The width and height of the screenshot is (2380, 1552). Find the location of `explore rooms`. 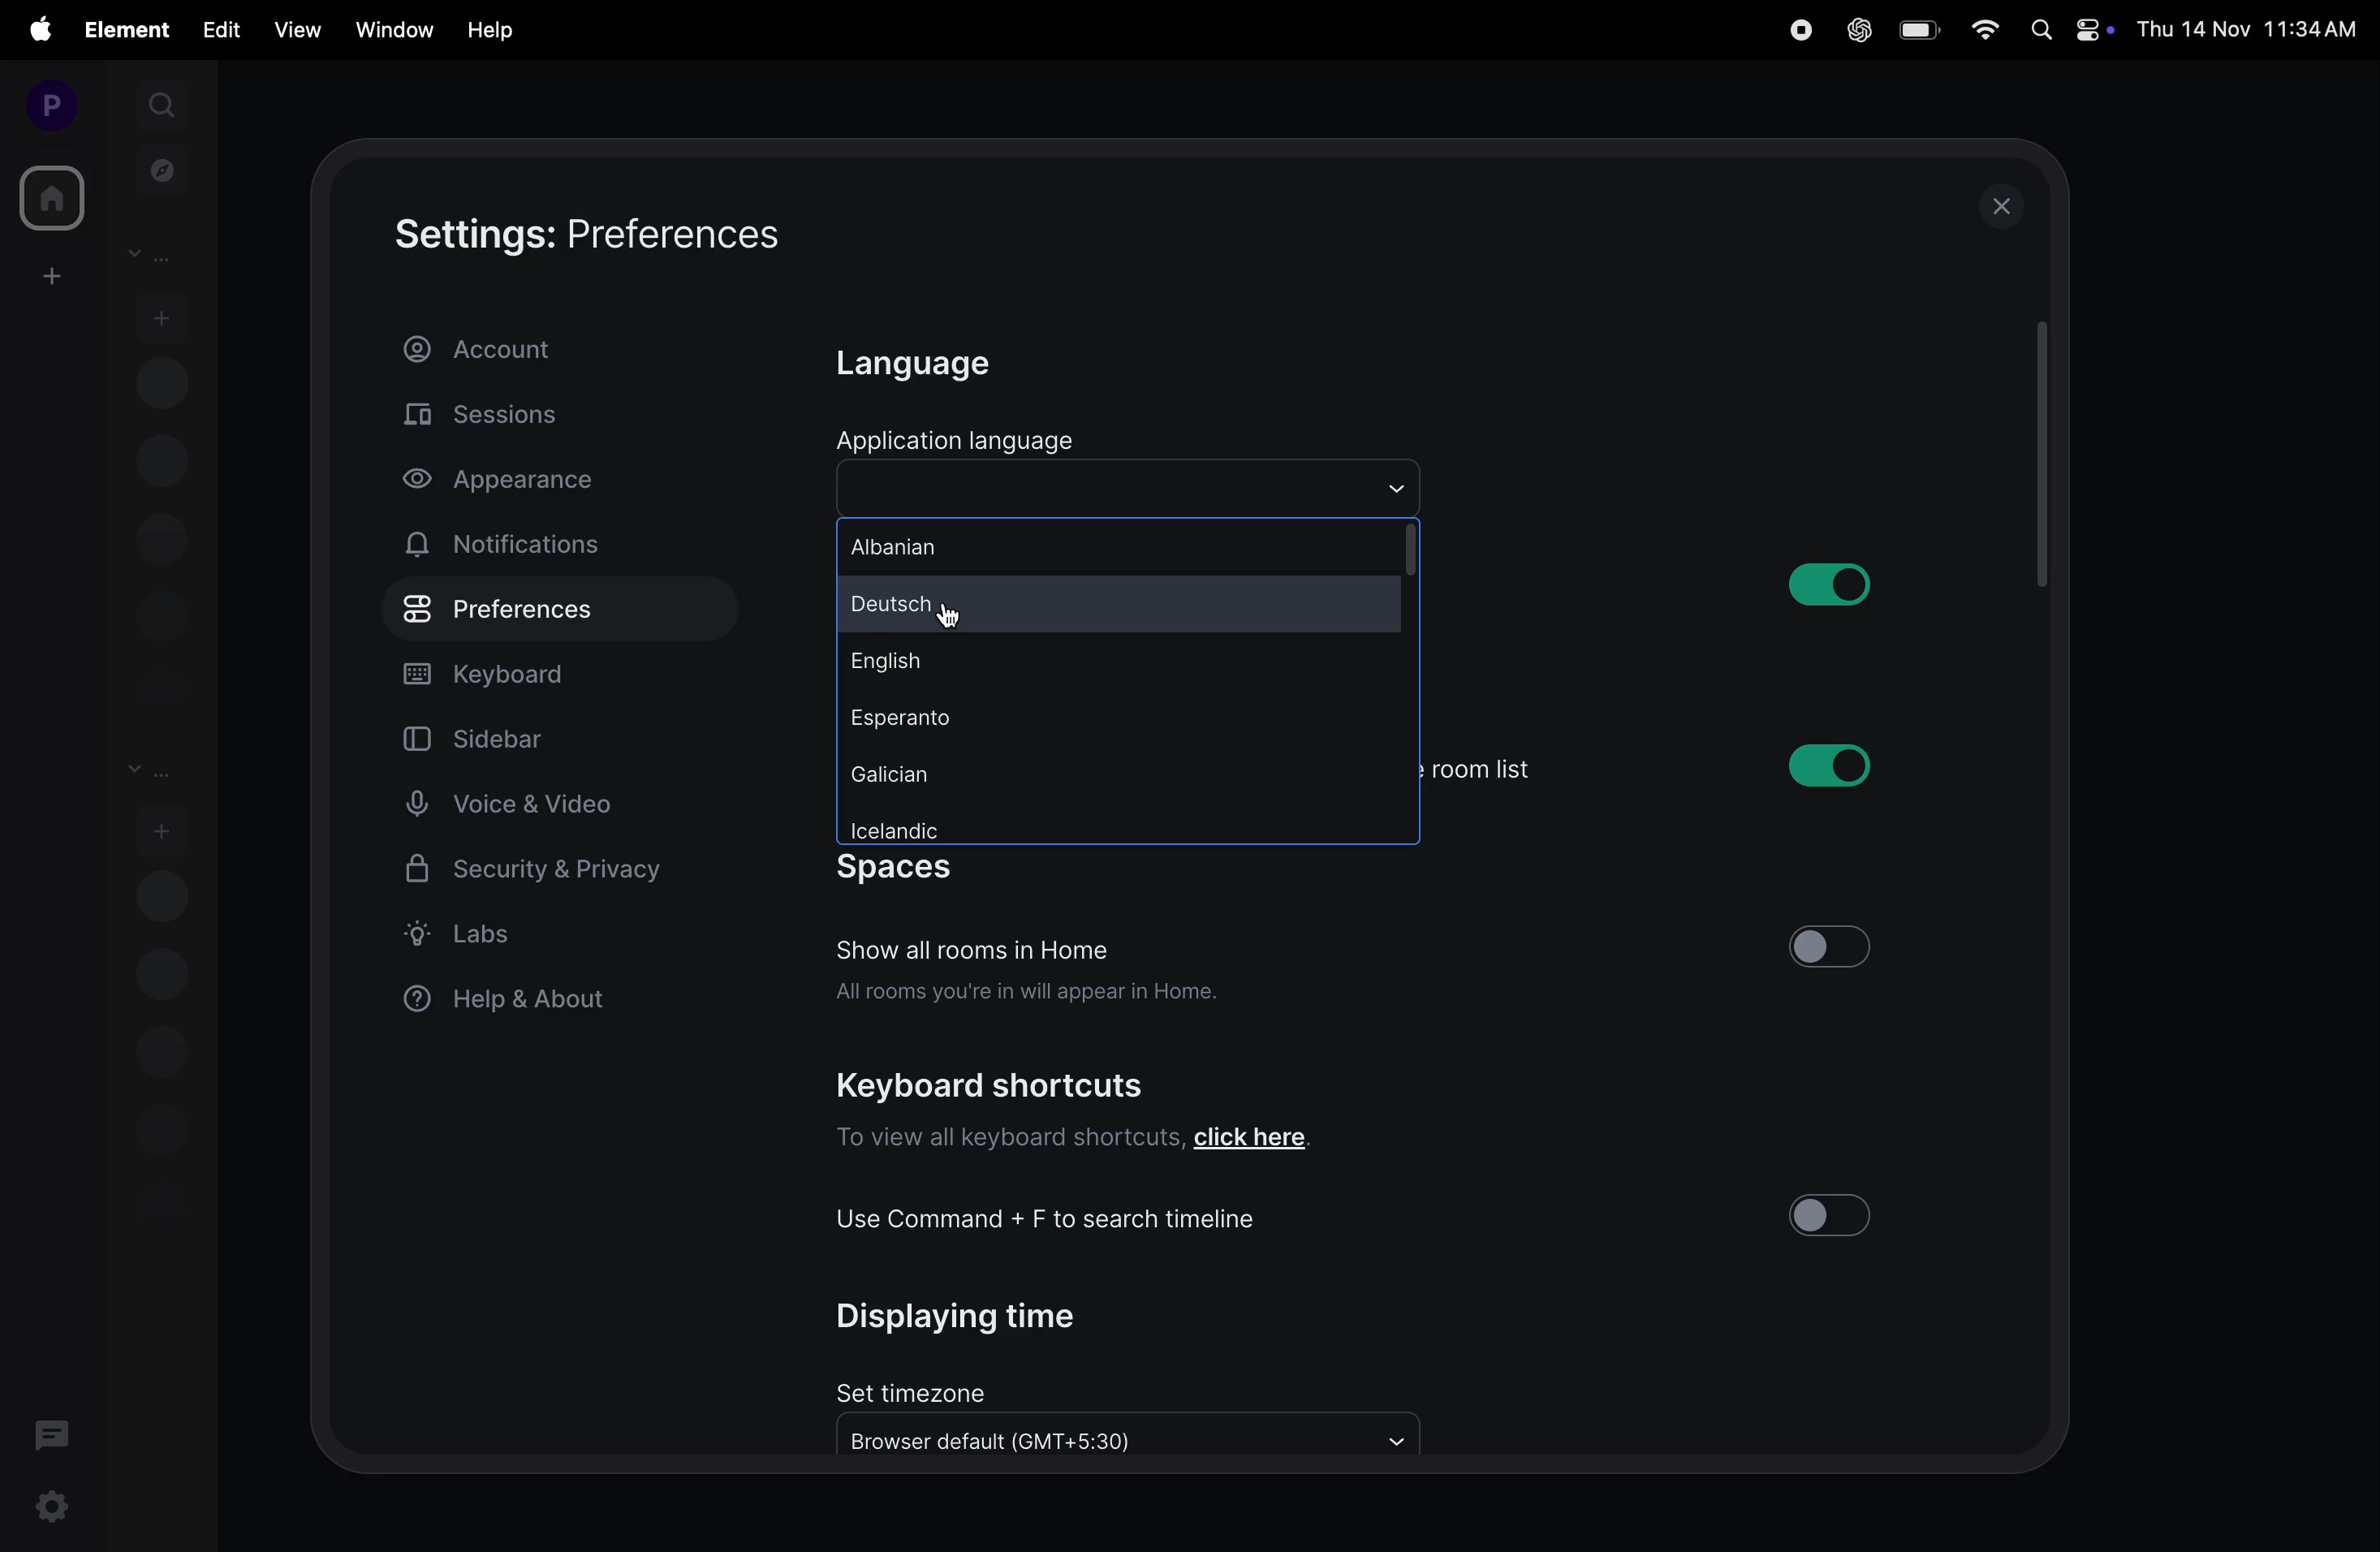

explore rooms is located at coordinates (163, 175).